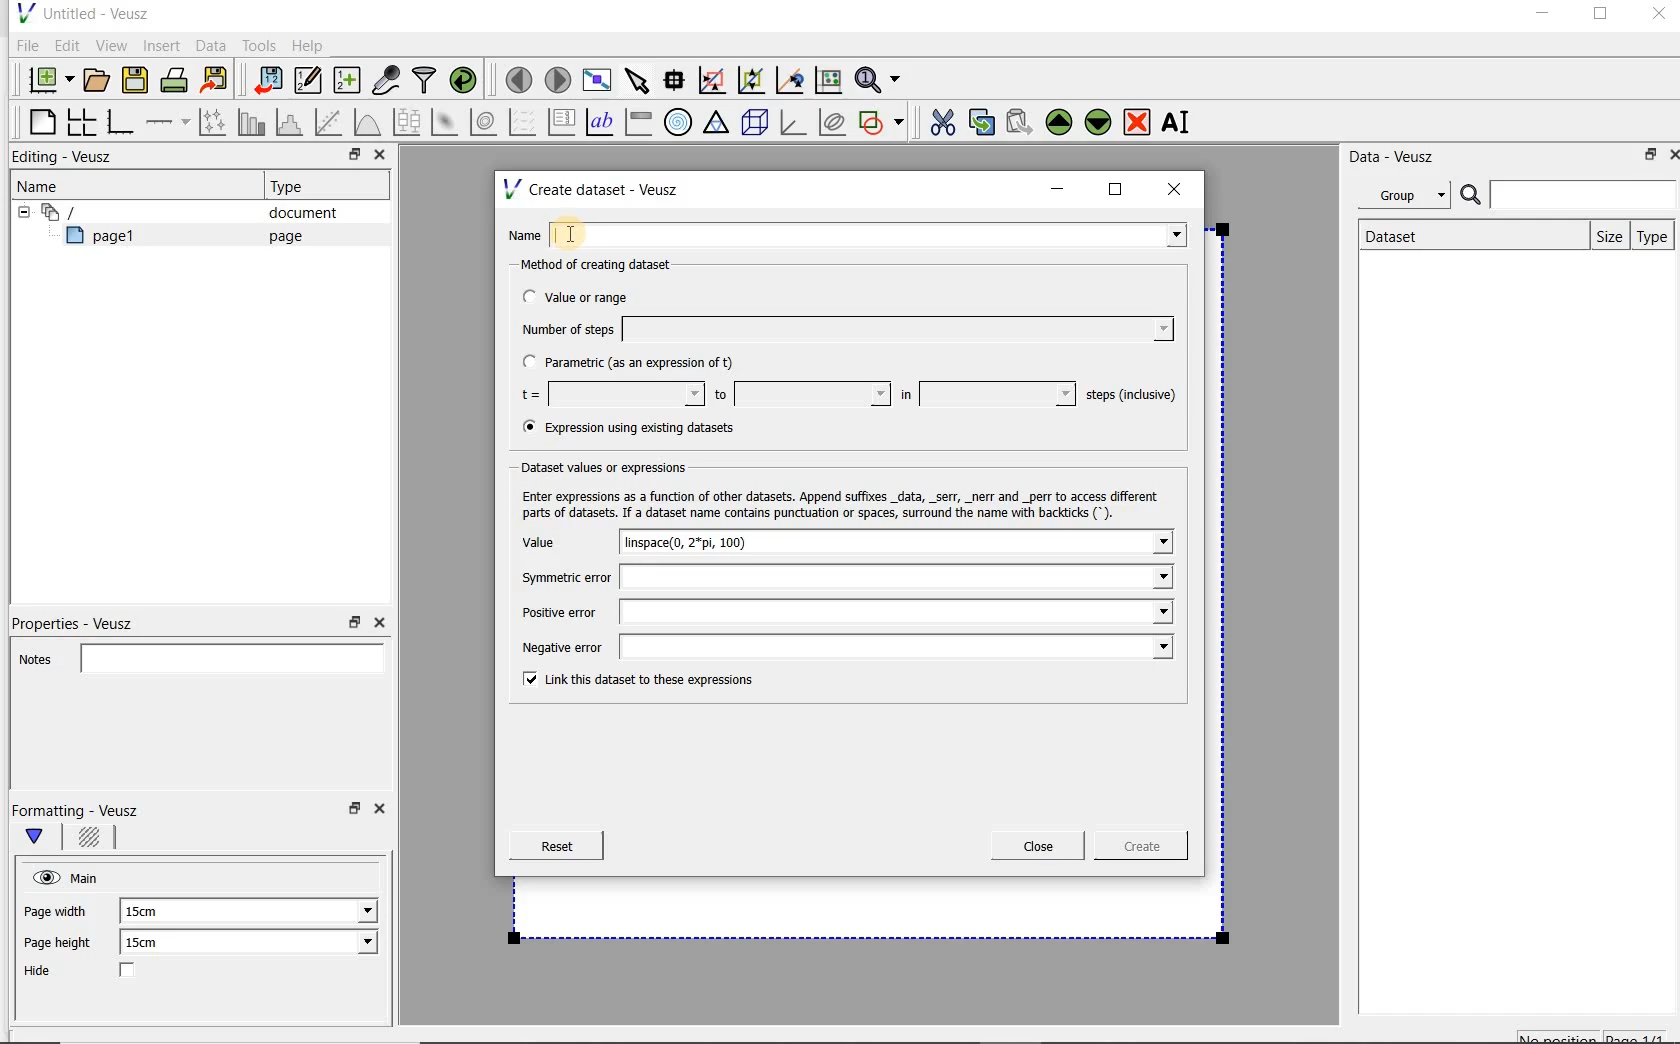 This screenshot has height=1044, width=1680. I want to click on Create, so click(1135, 849).